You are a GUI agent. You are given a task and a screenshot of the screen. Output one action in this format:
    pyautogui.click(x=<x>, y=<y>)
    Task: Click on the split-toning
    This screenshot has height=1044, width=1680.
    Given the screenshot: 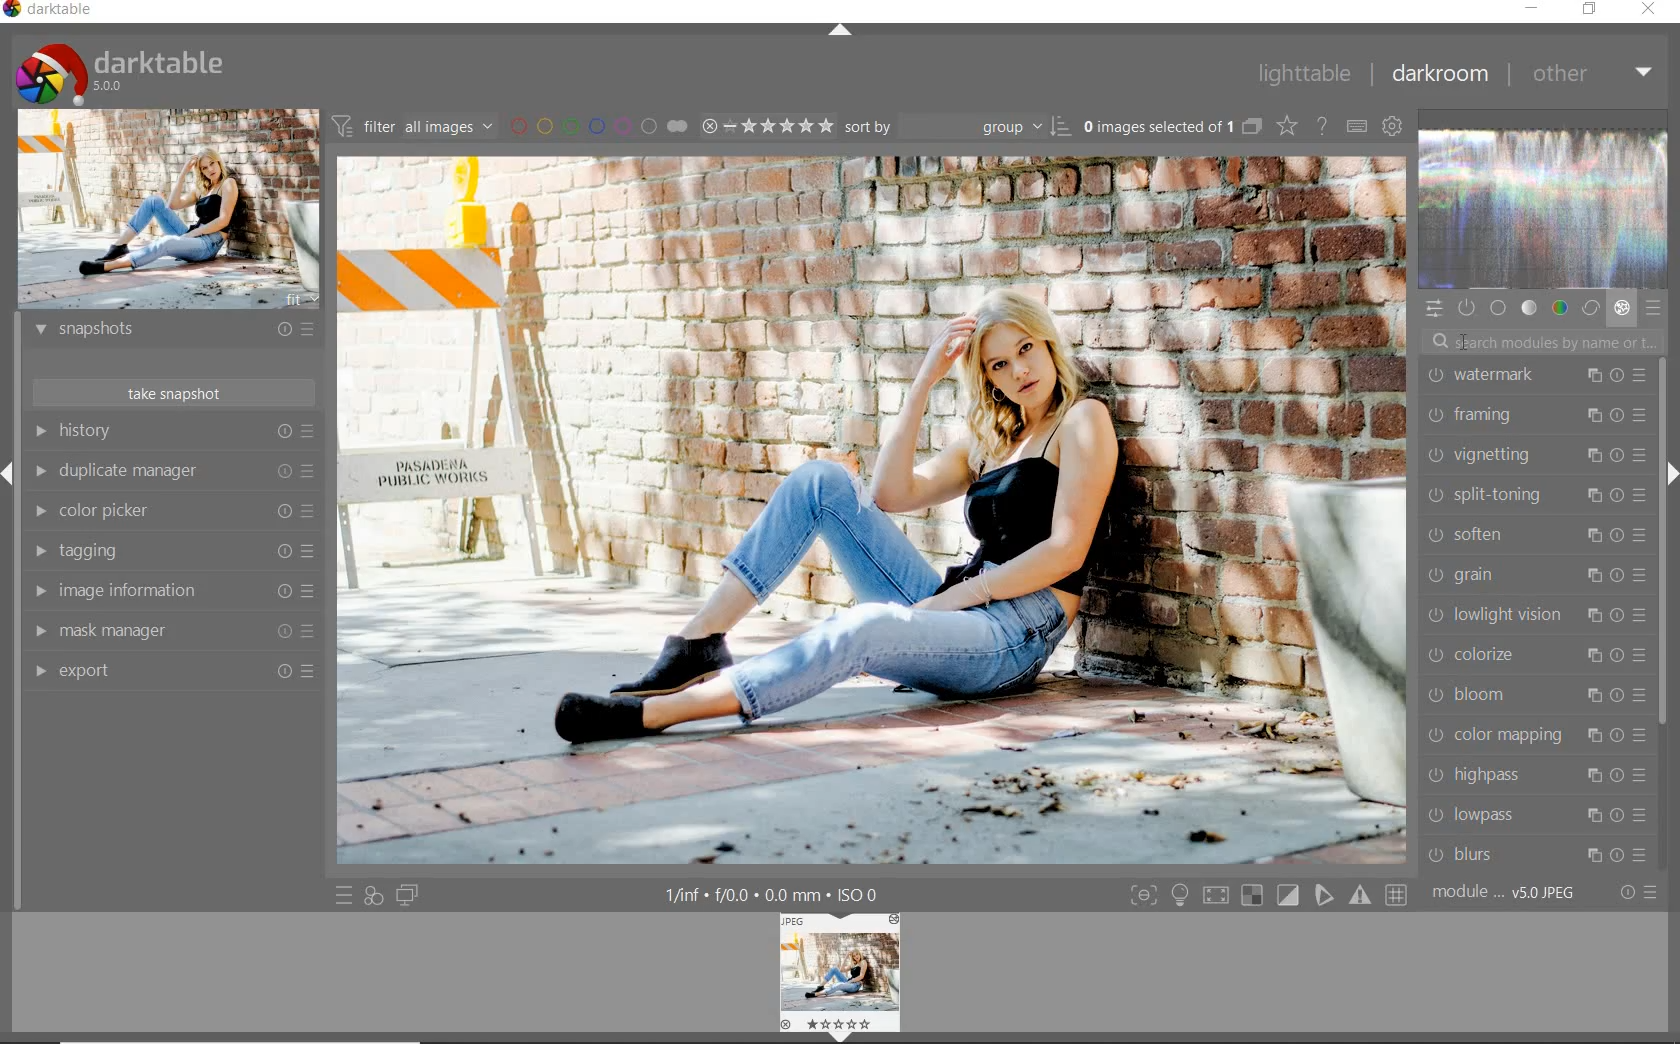 What is the action you would take?
    pyautogui.click(x=1536, y=495)
    